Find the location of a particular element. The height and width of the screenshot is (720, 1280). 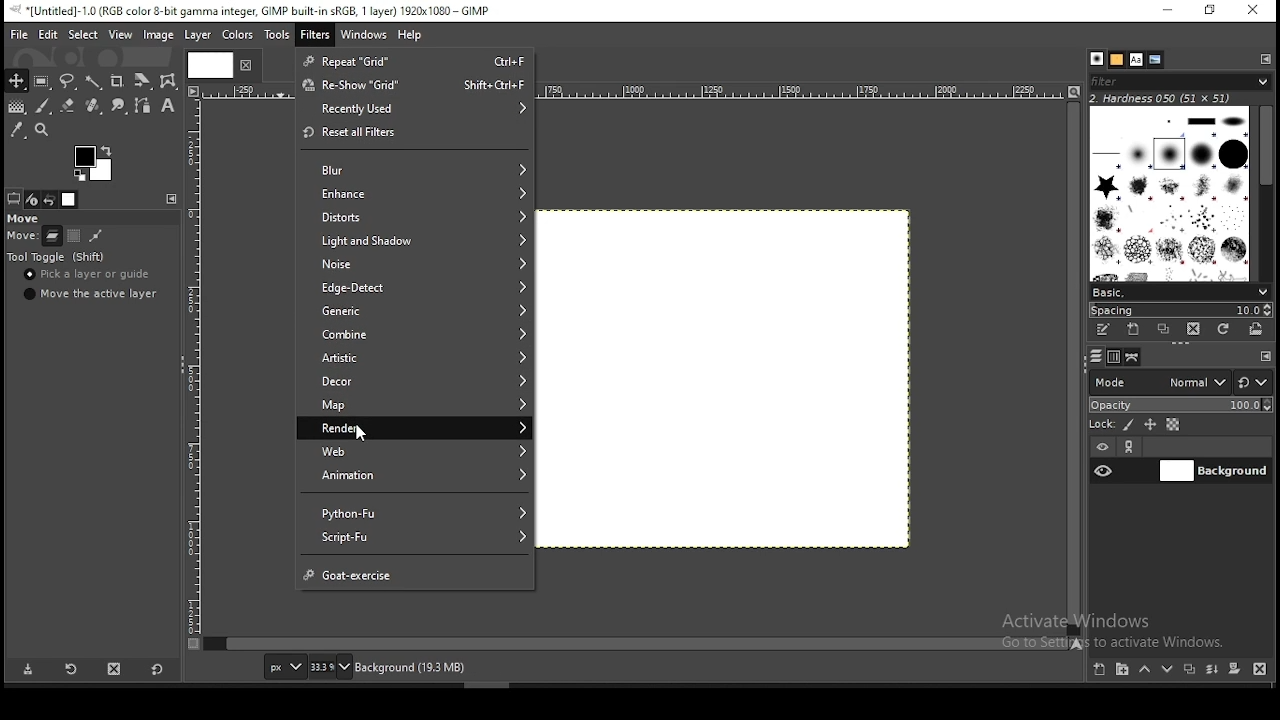

recently used is located at coordinates (416, 109).